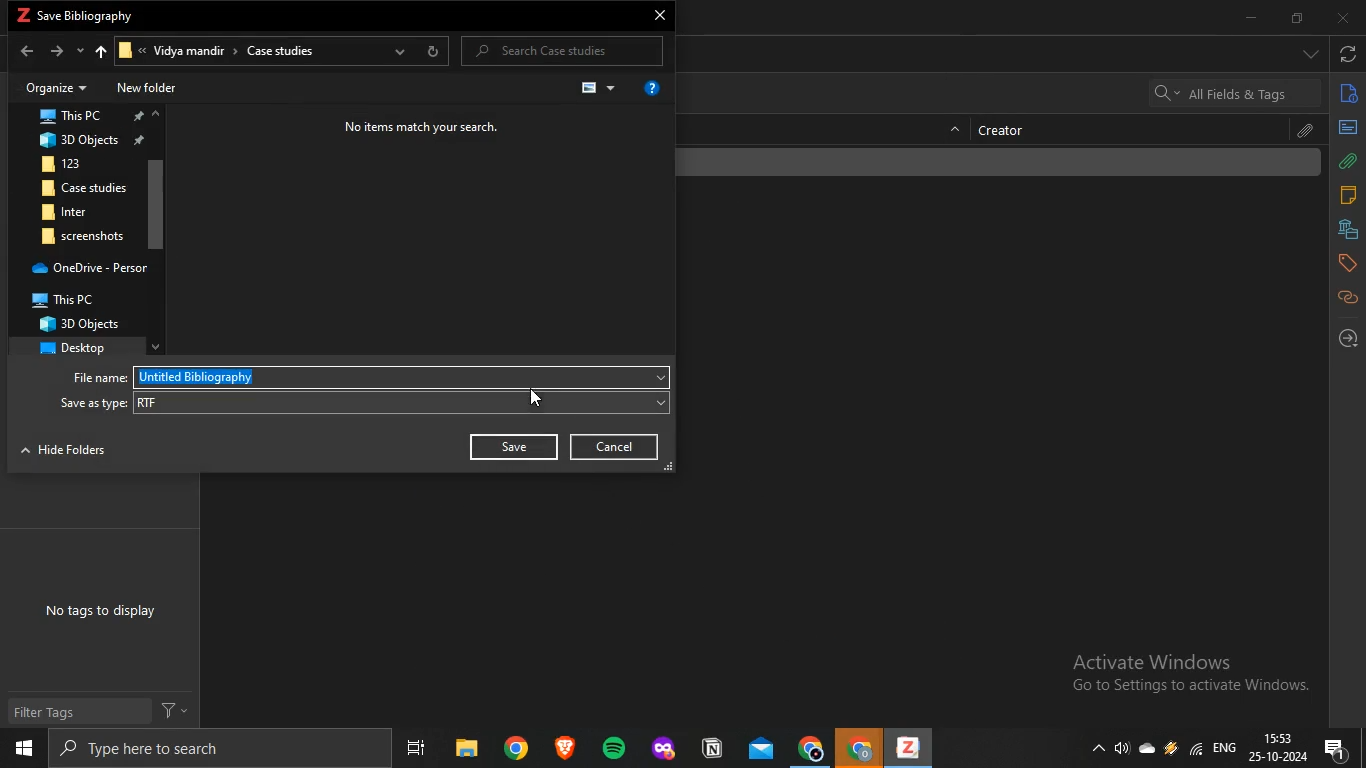  Describe the element at coordinates (812, 747) in the screenshot. I see `chrome` at that location.